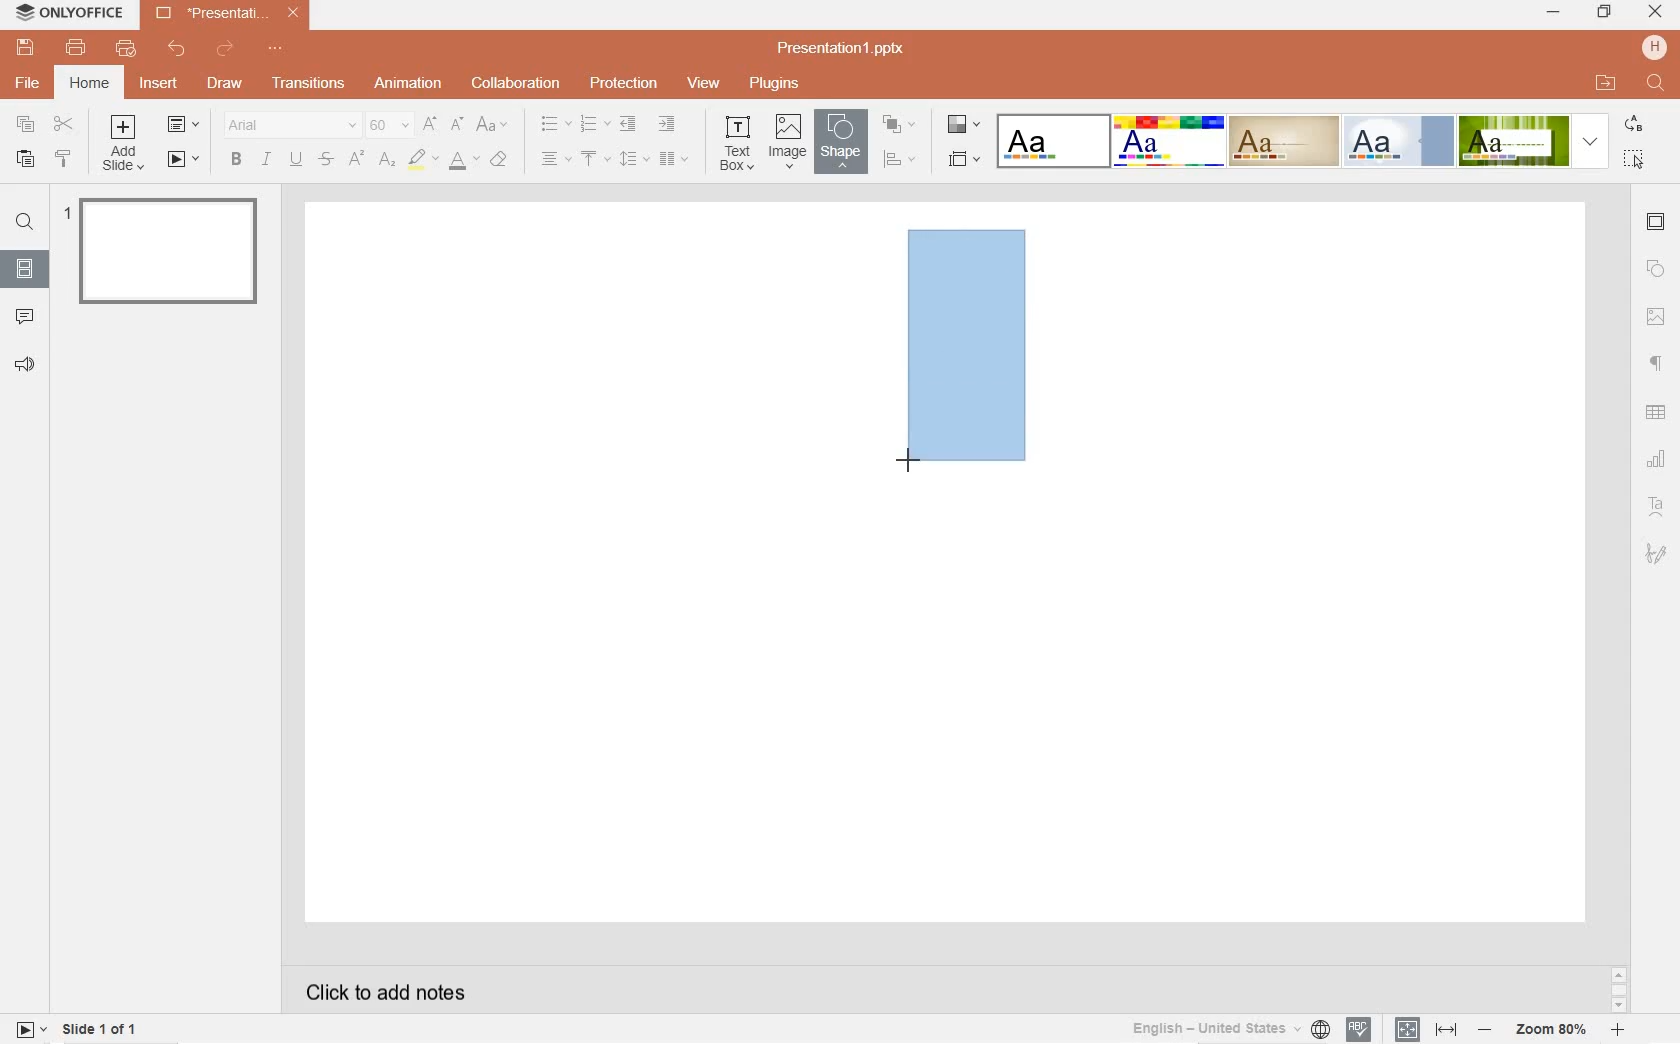 This screenshot has width=1680, height=1044. What do you see at coordinates (162, 89) in the screenshot?
I see `insert` at bounding box center [162, 89].